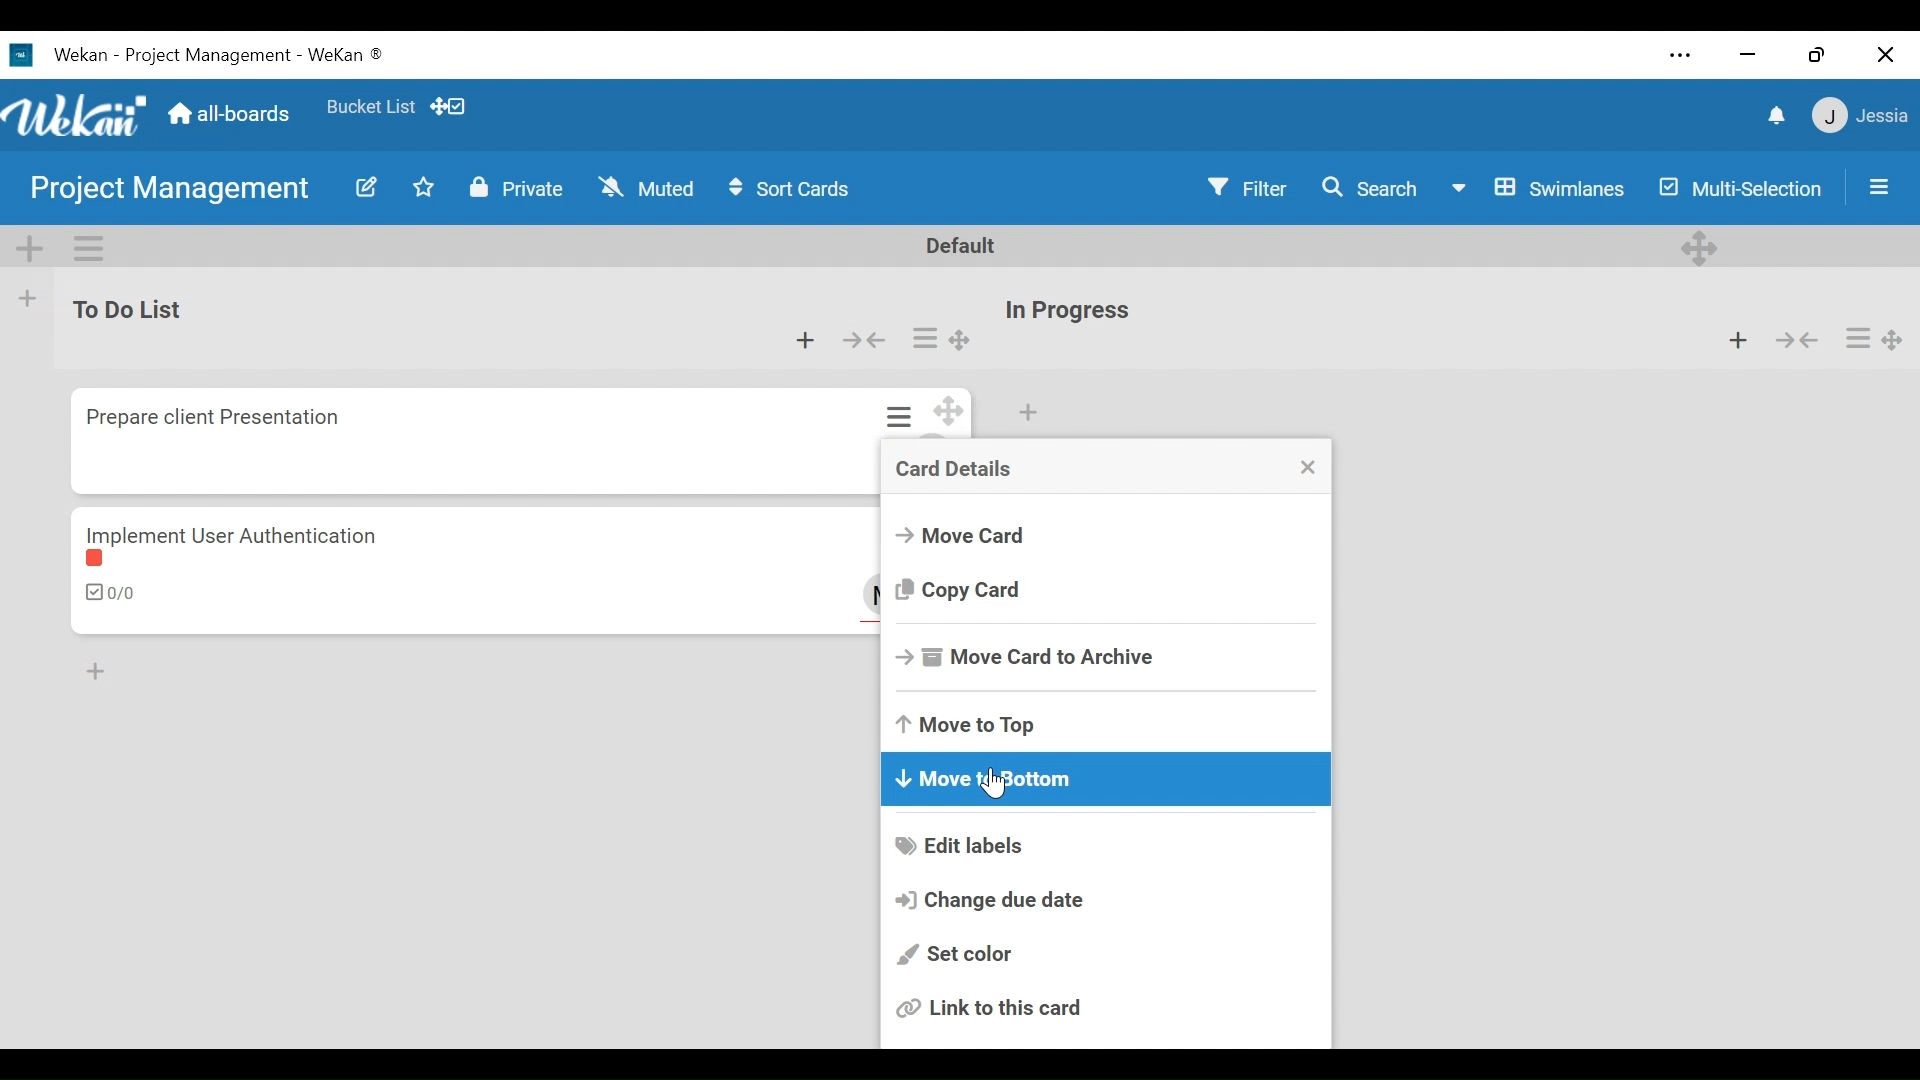 The image size is (1920, 1080). I want to click on Move Card, so click(959, 535).